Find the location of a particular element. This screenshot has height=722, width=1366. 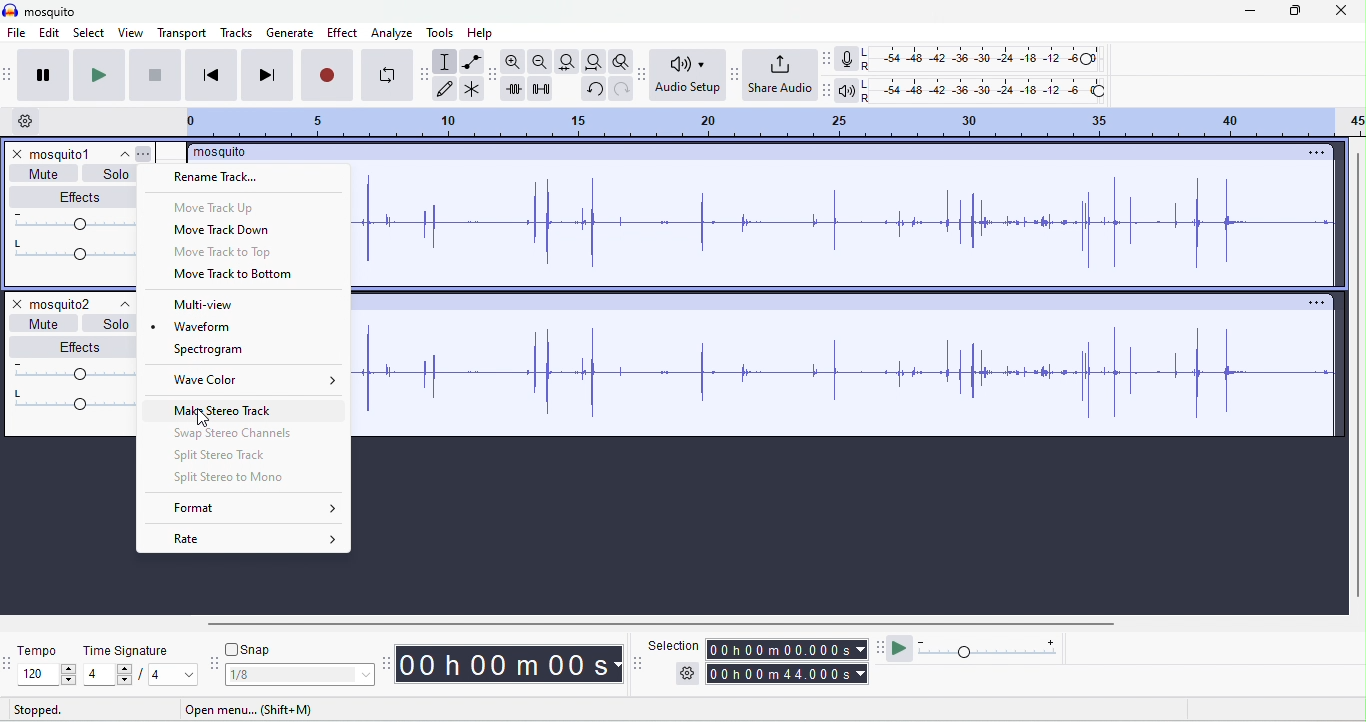

time tool is located at coordinates (389, 665).